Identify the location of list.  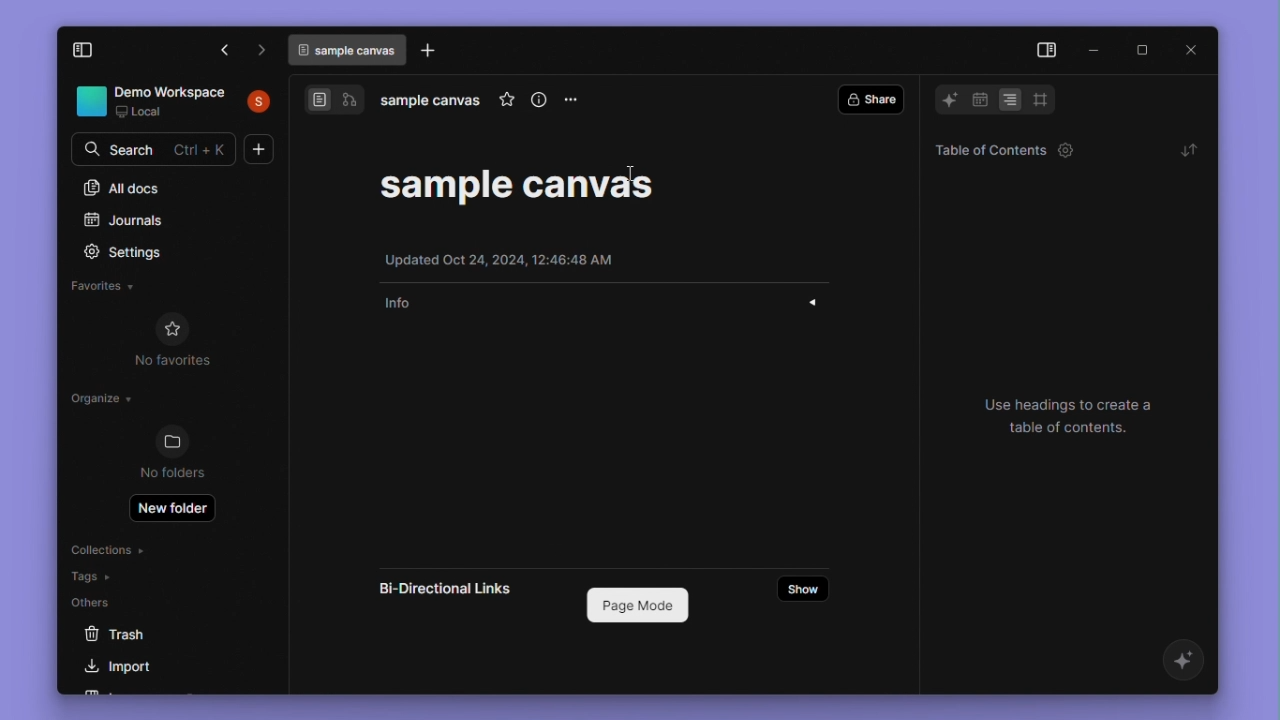
(1011, 100).